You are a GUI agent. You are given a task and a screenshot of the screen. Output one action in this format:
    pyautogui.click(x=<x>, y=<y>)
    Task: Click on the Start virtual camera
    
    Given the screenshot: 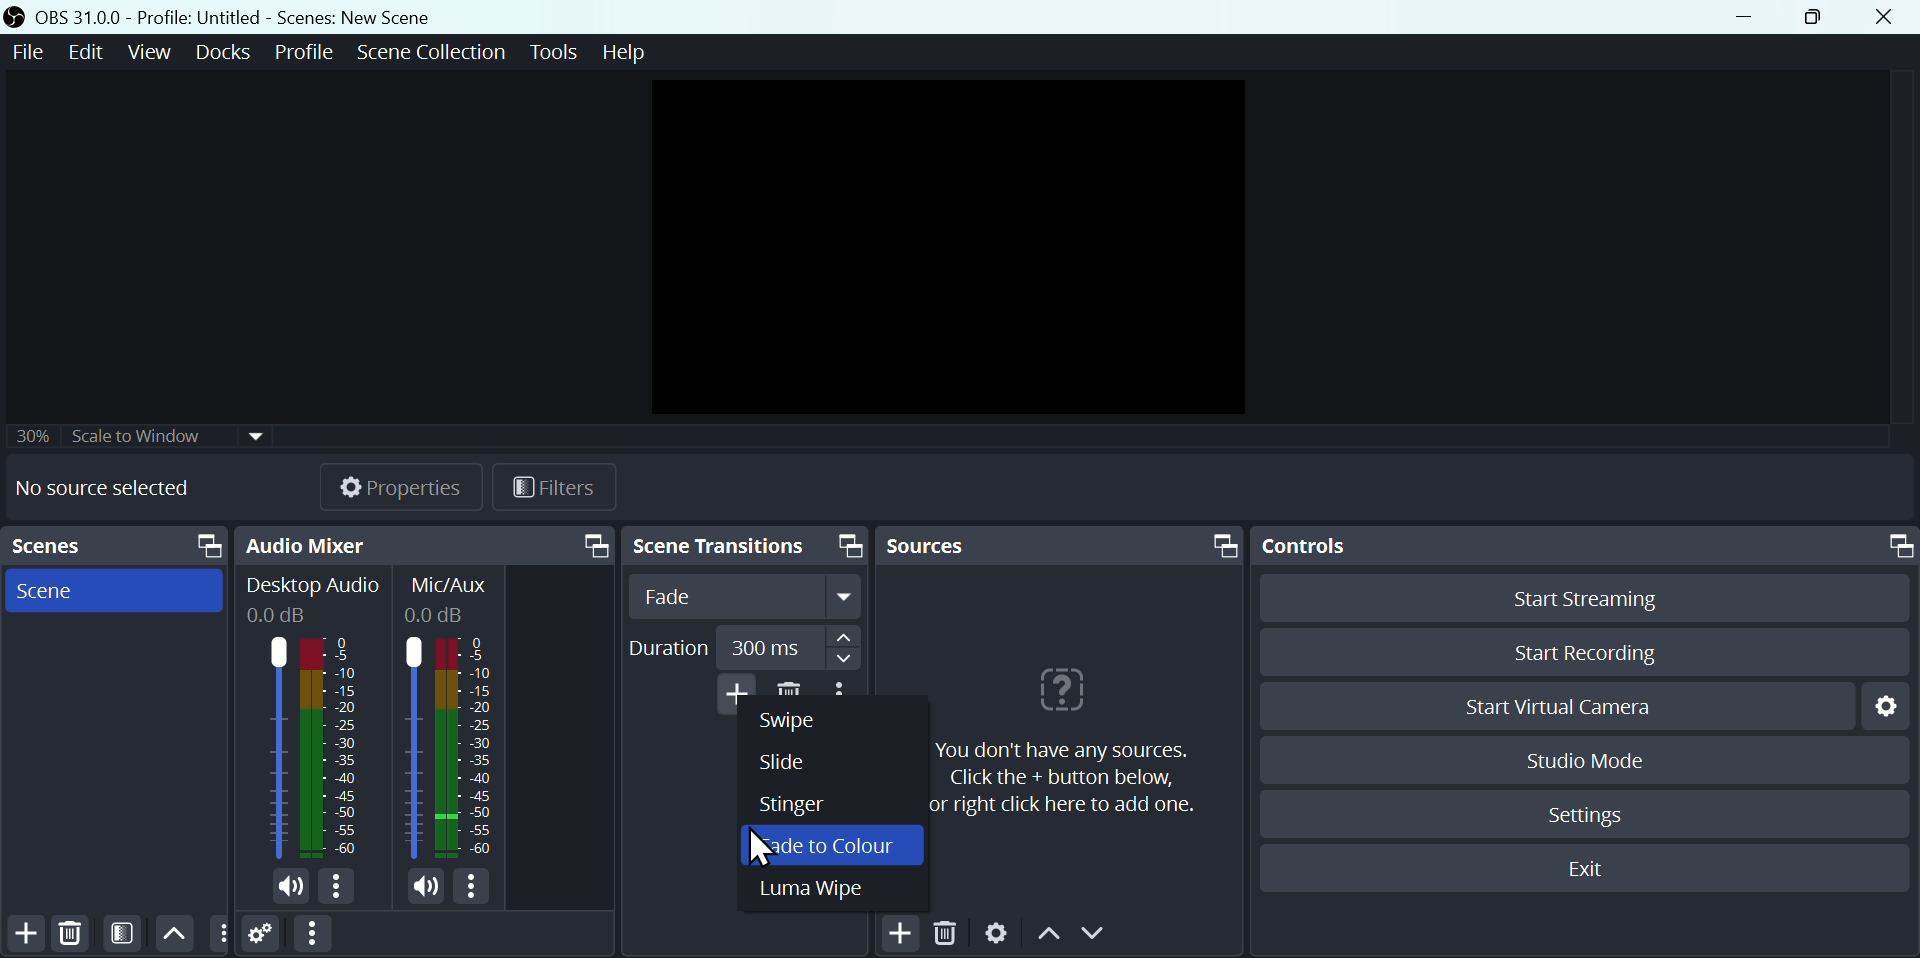 What is the action you would take?
    pyautogui.click(x=1554, y=706)
    